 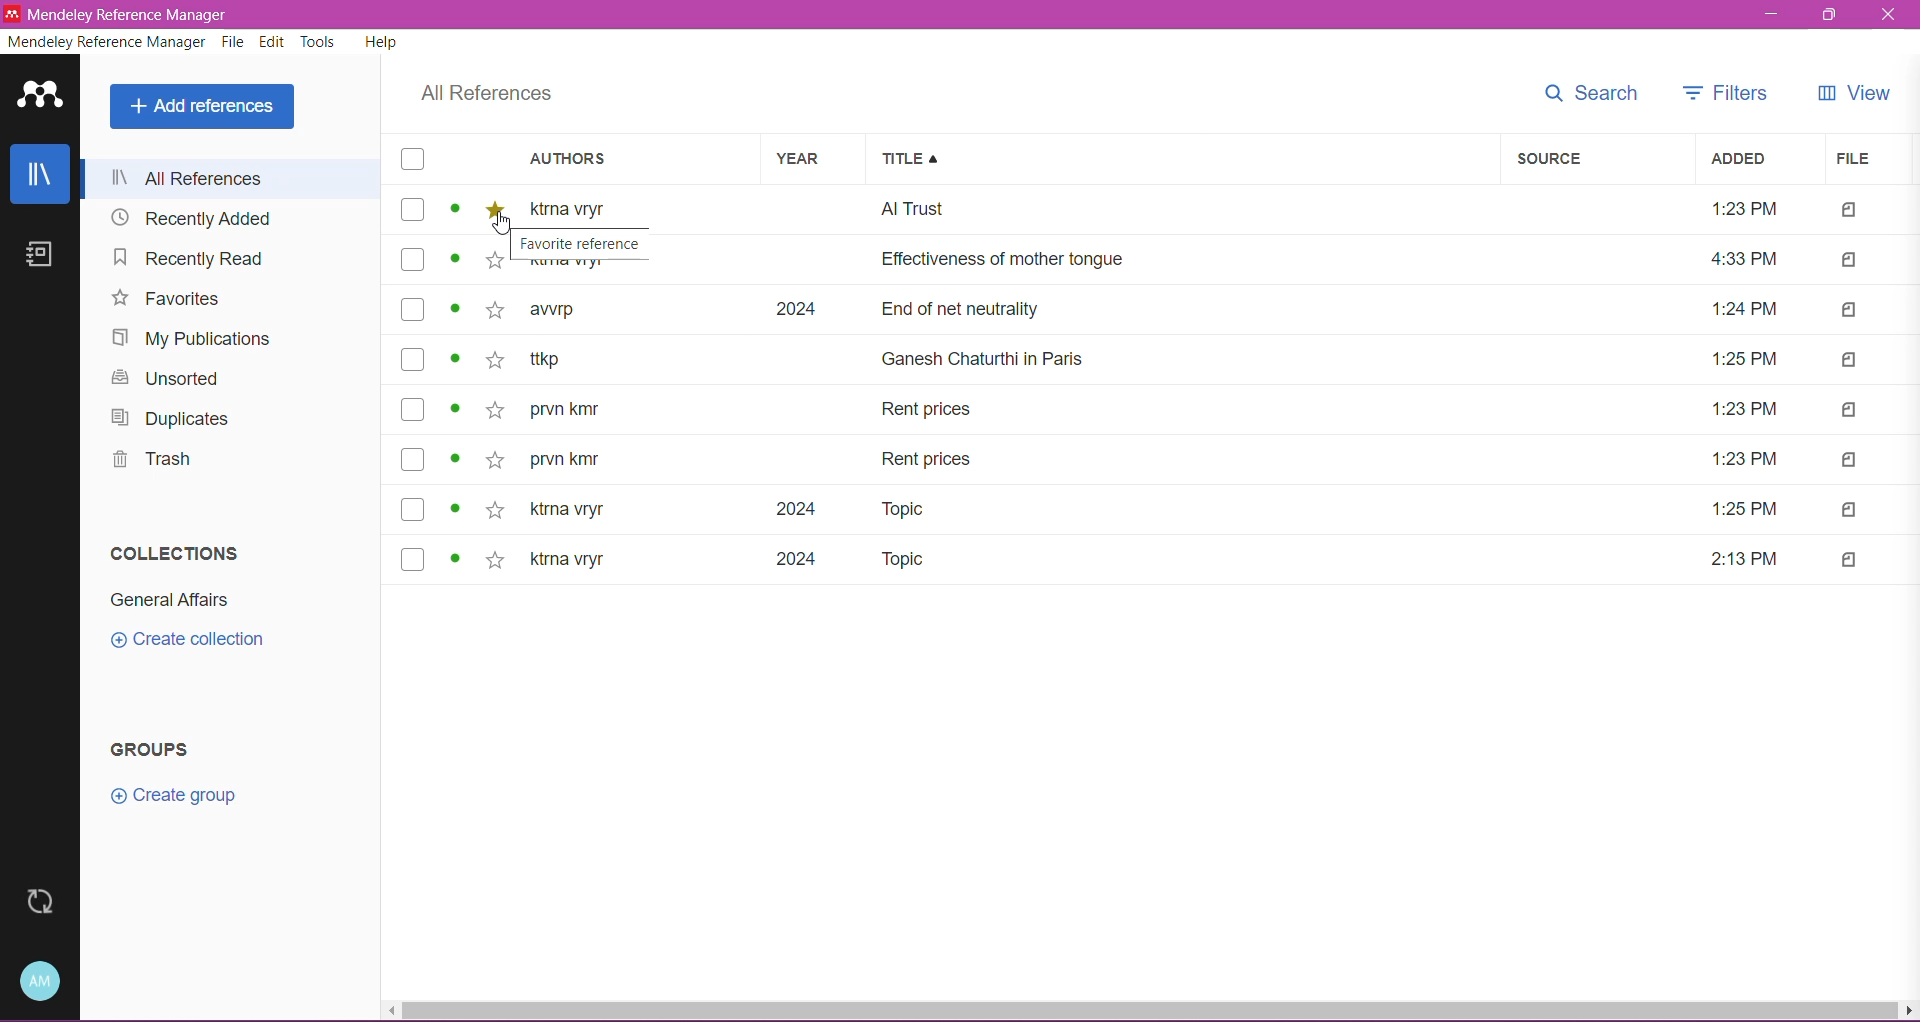 What do you see at coordinates (494, 210) in the screenshot?
I see `Toggle on for add to favorite` at bounding box center [494, 210].